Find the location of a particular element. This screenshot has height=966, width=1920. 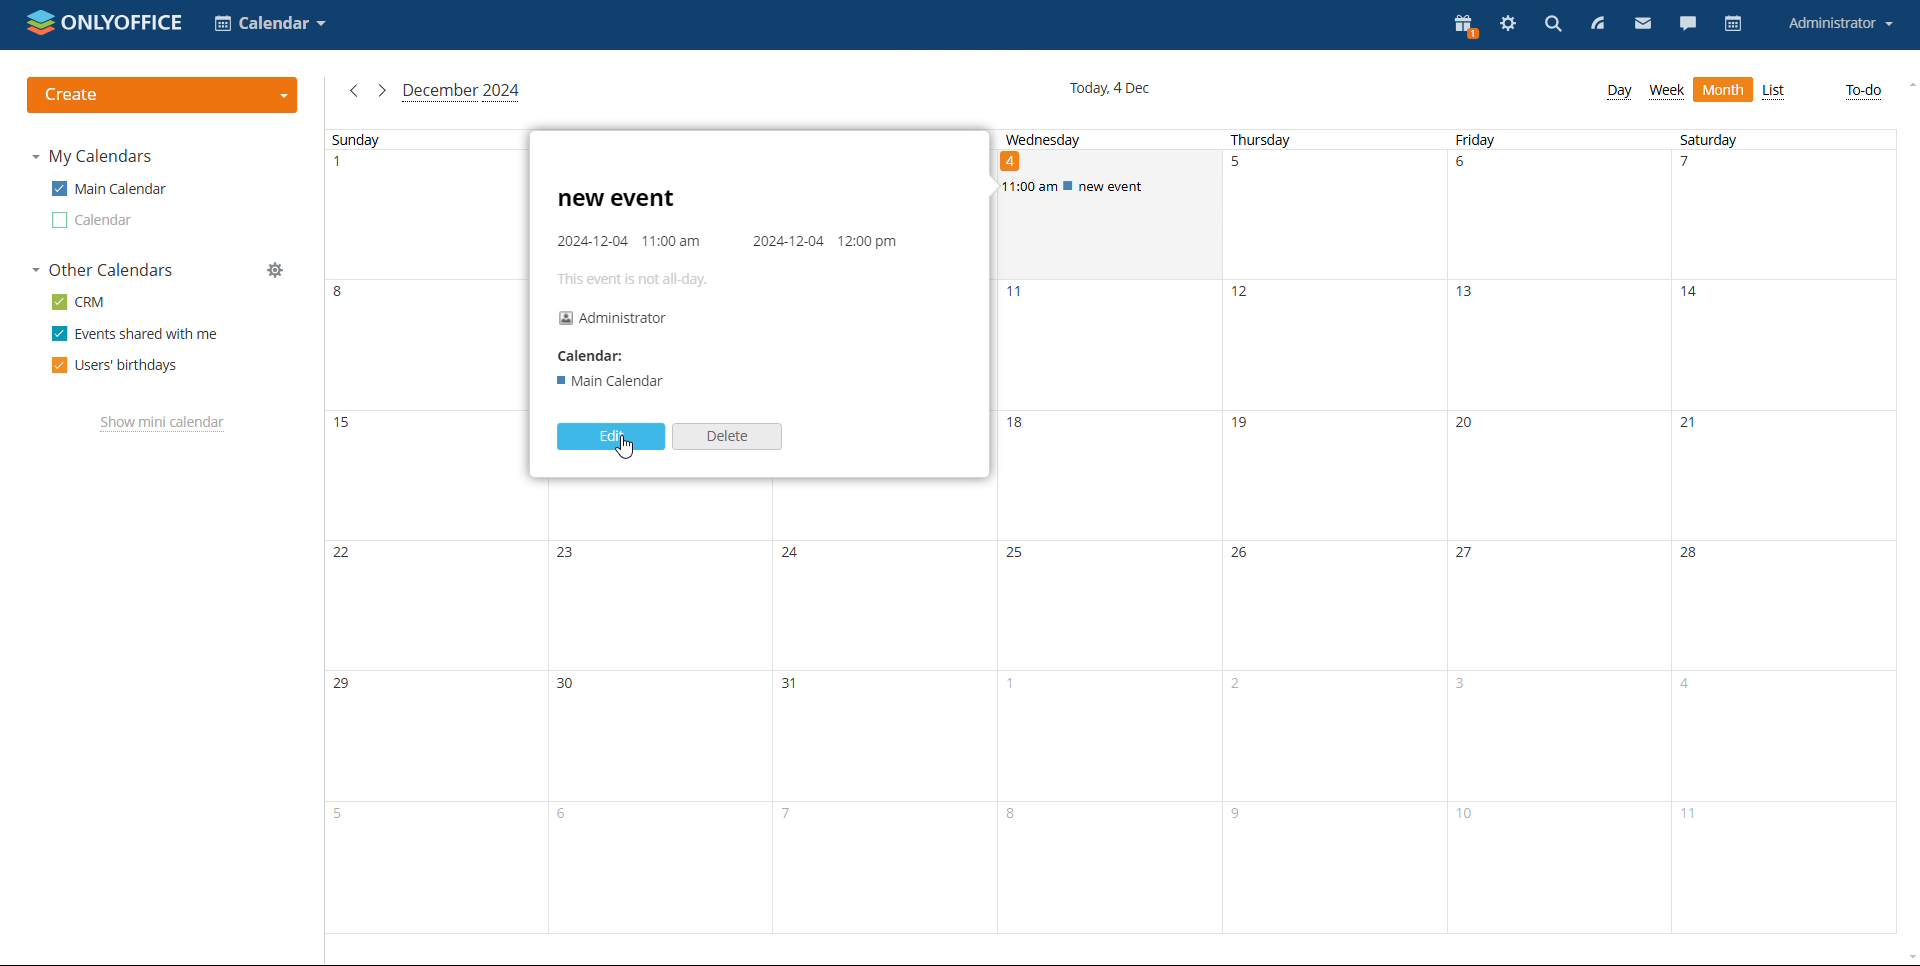

I Main Calendar is located at coordinates (618, 382).